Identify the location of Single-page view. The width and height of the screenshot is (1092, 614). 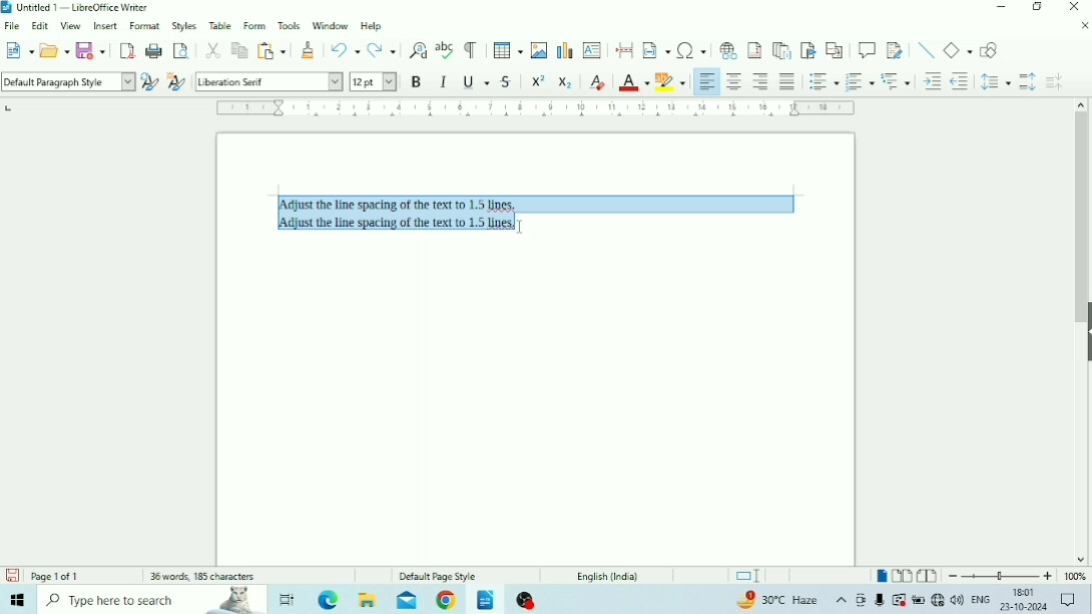
(882, 577).